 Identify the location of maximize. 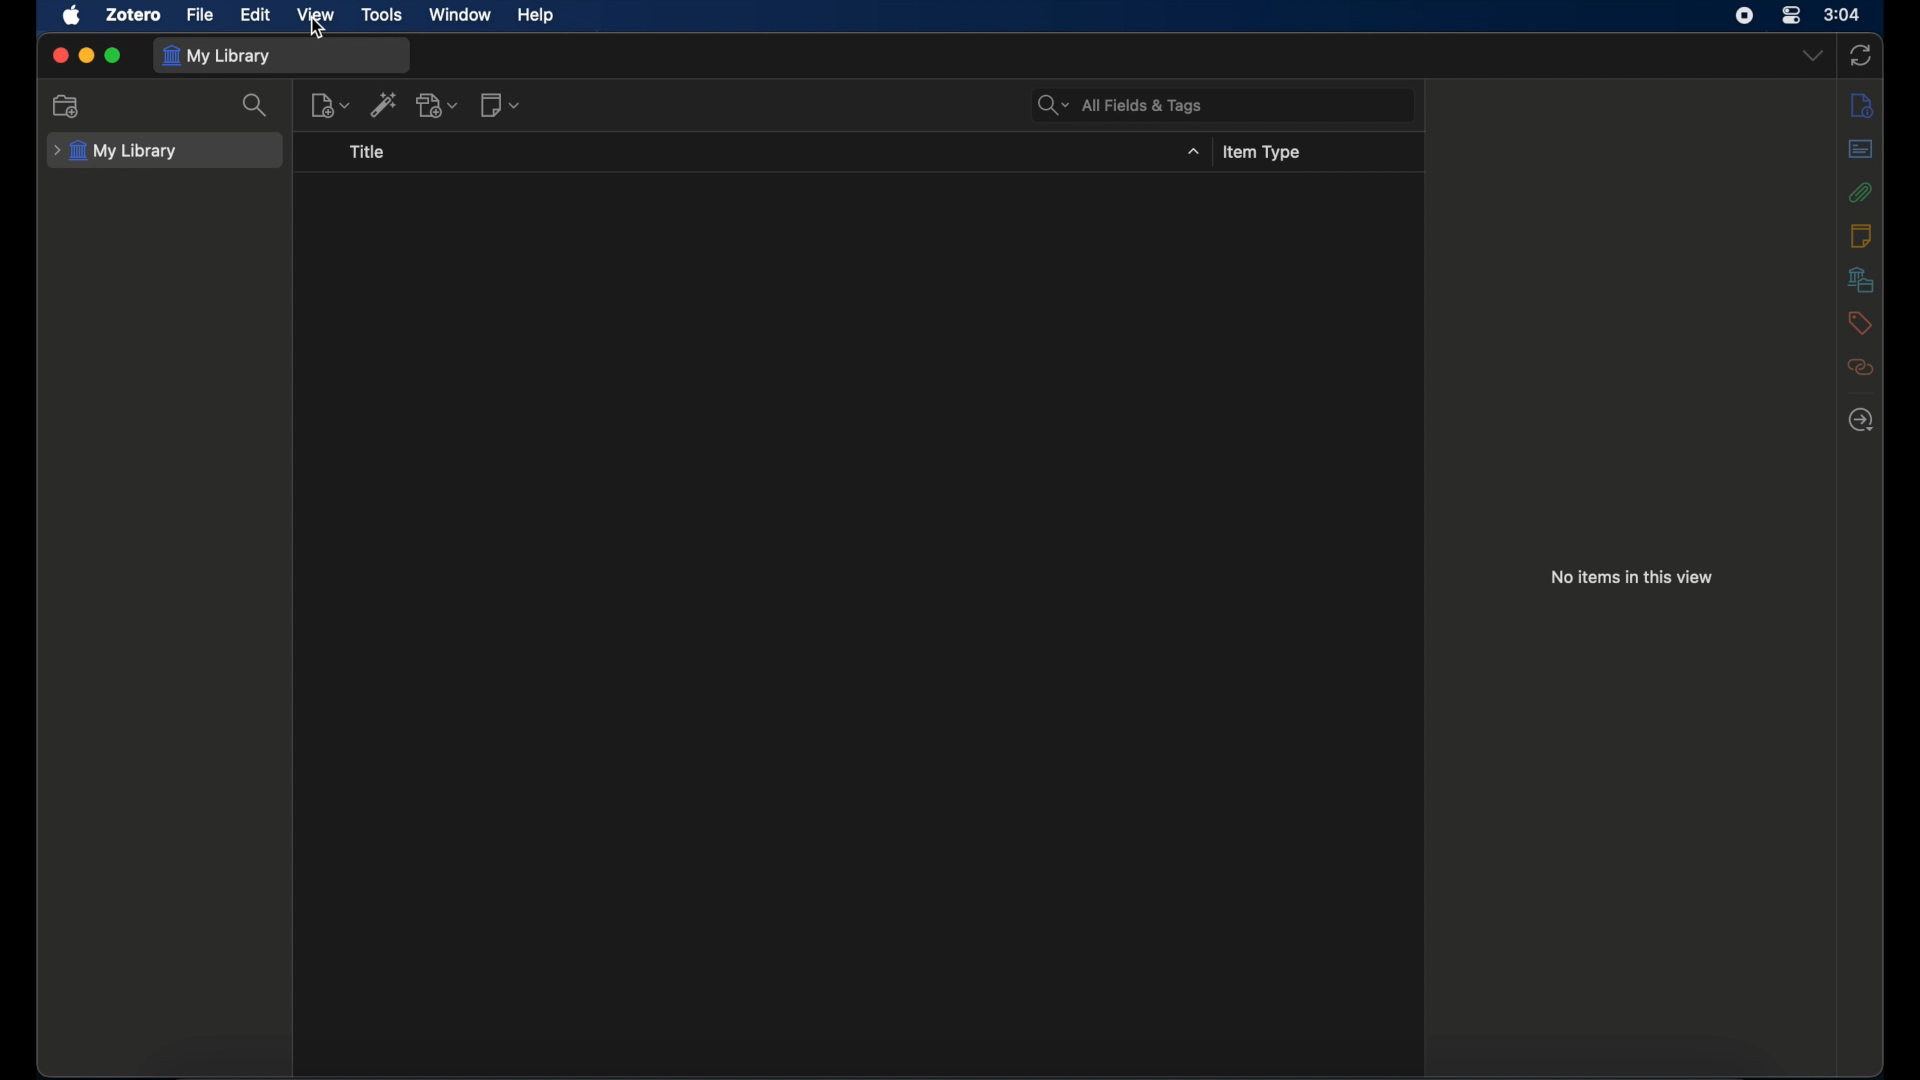
(114, 56).